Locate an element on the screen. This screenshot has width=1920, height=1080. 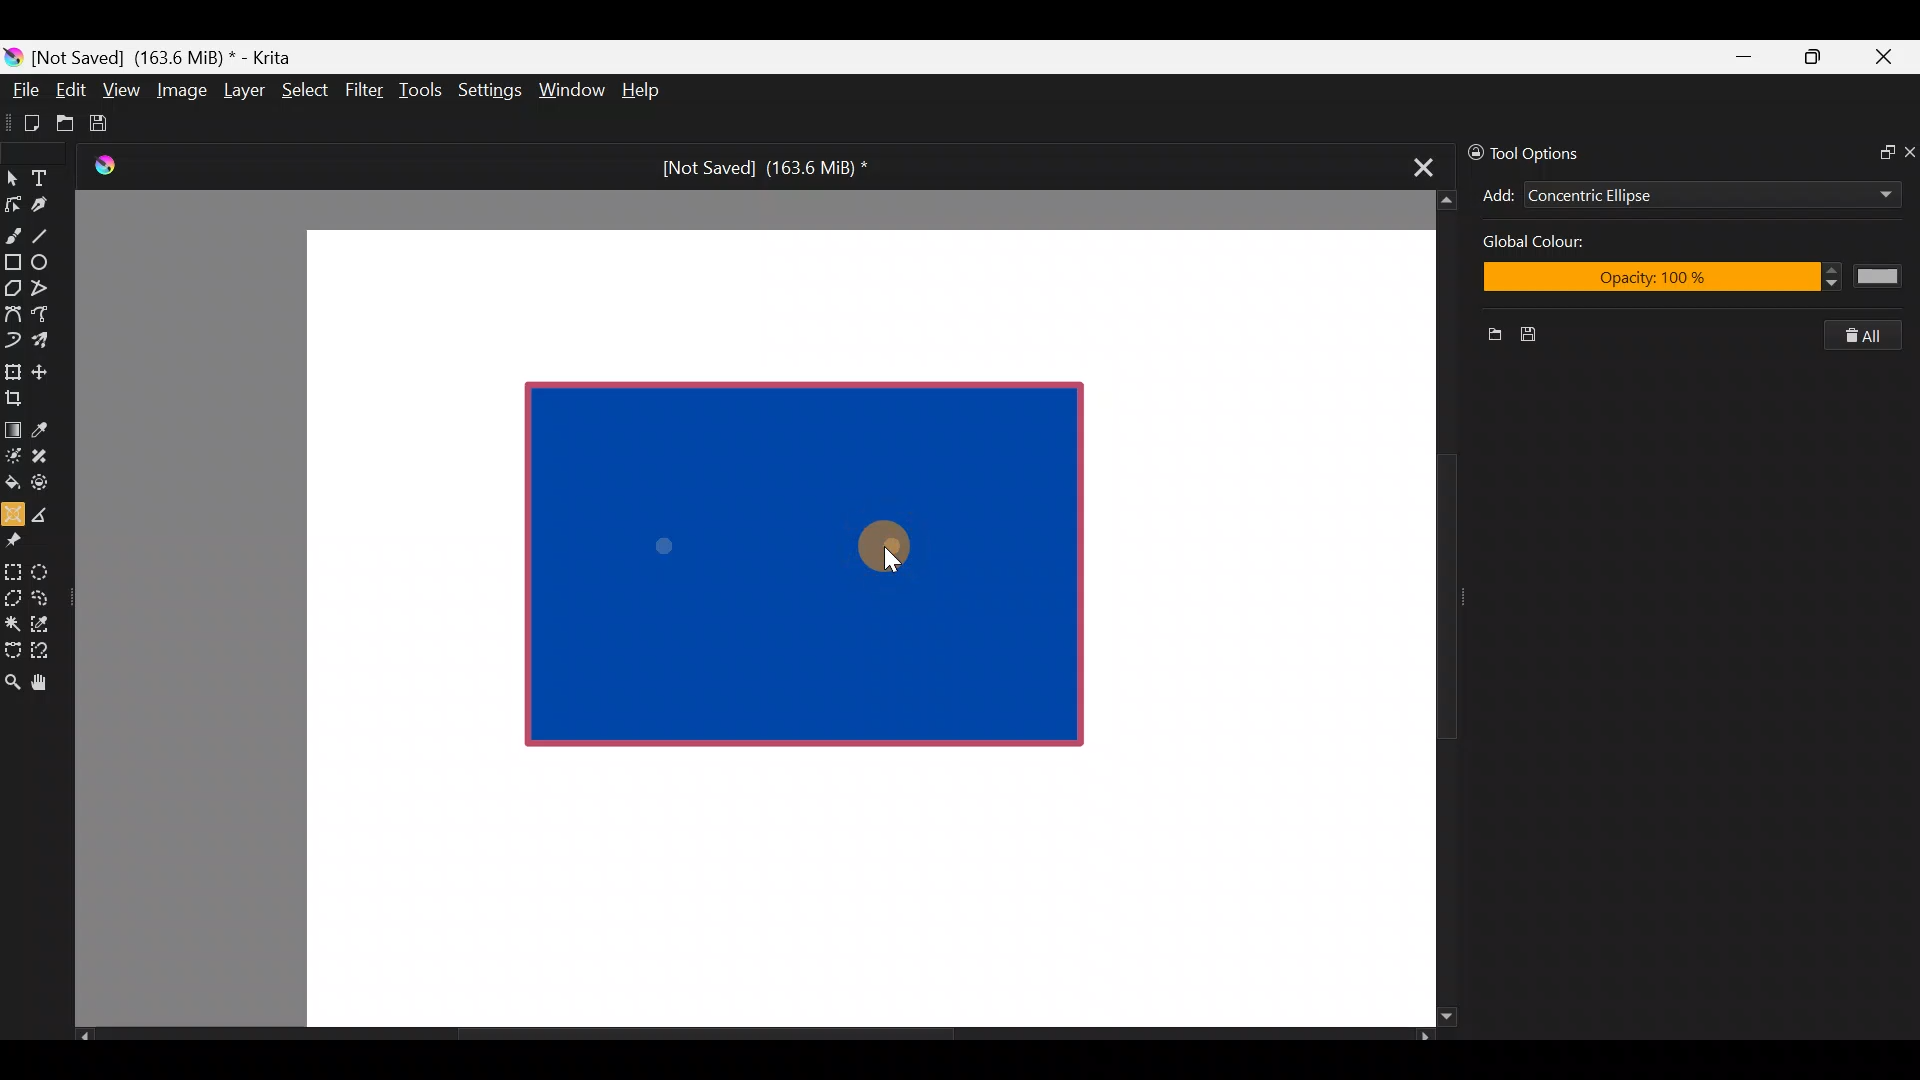
Create new document is located at coordinates (25, 123).